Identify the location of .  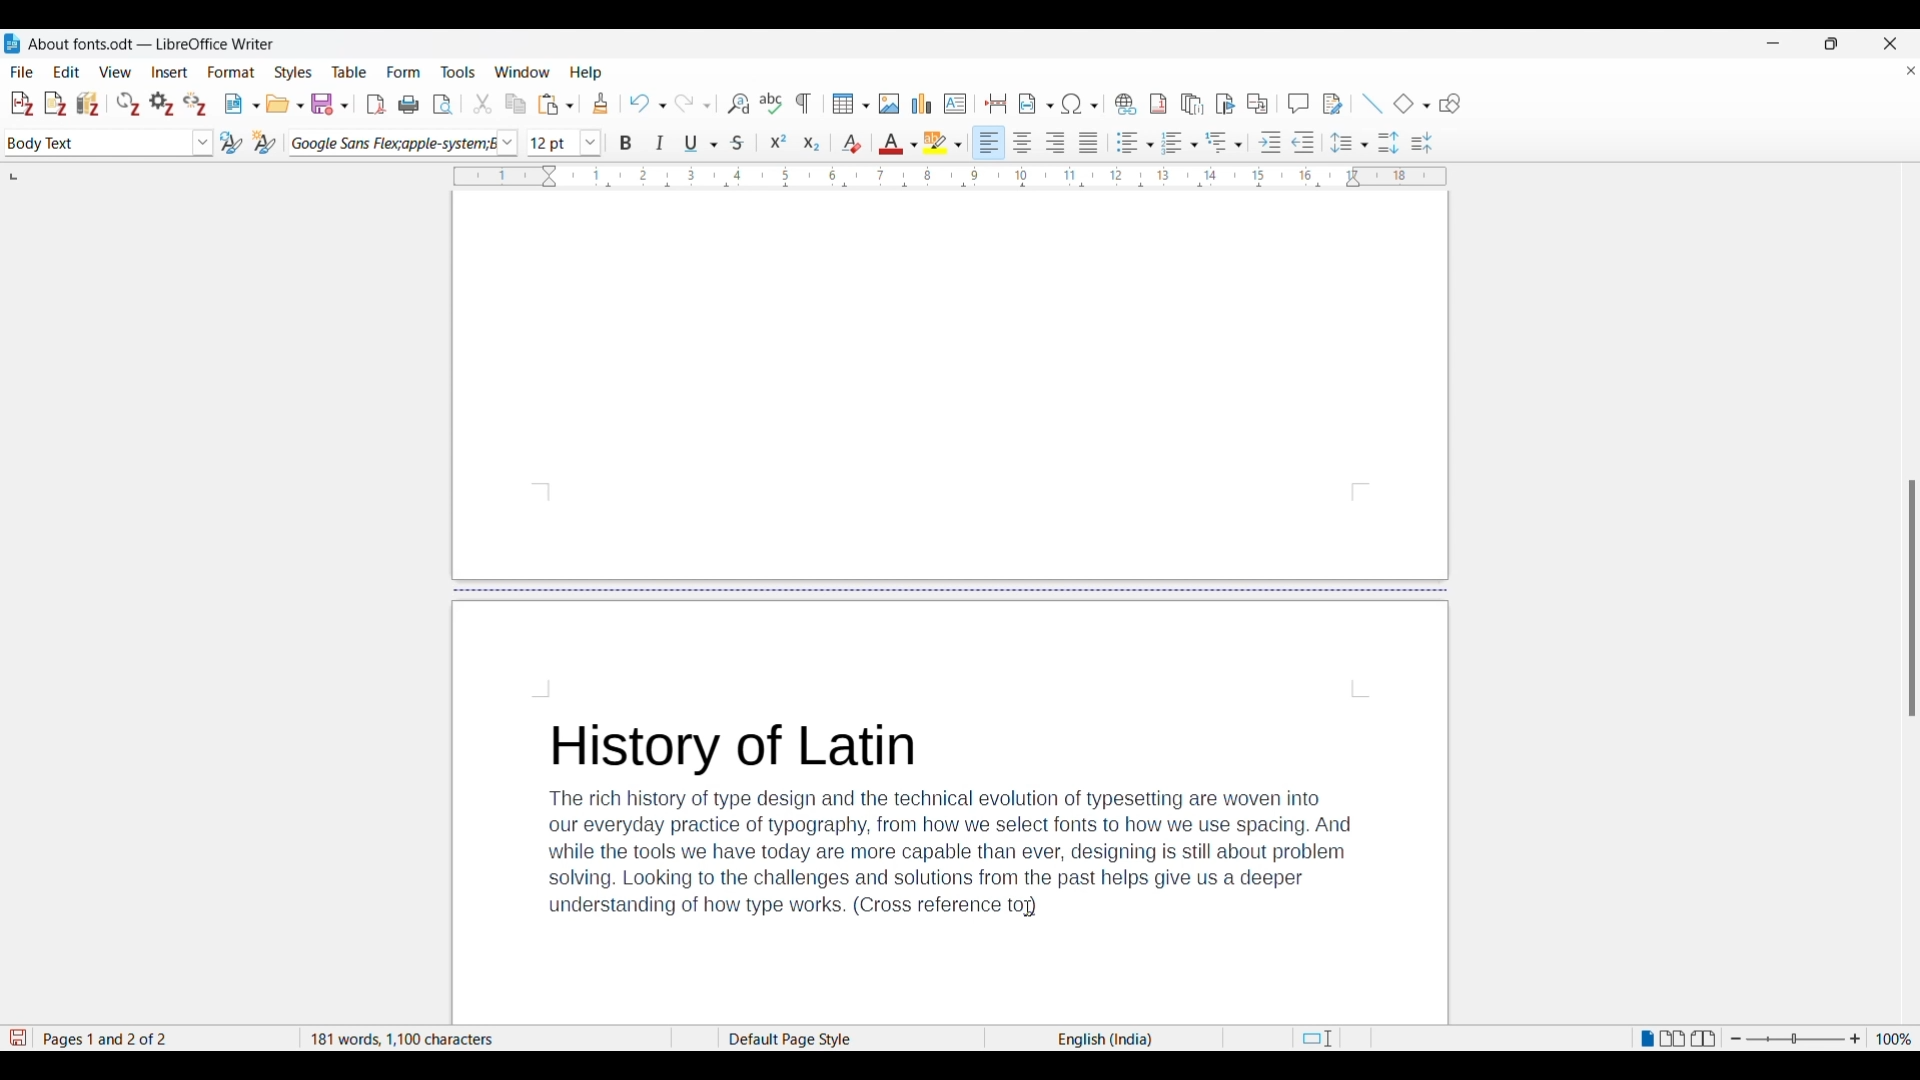
(1908, 603).